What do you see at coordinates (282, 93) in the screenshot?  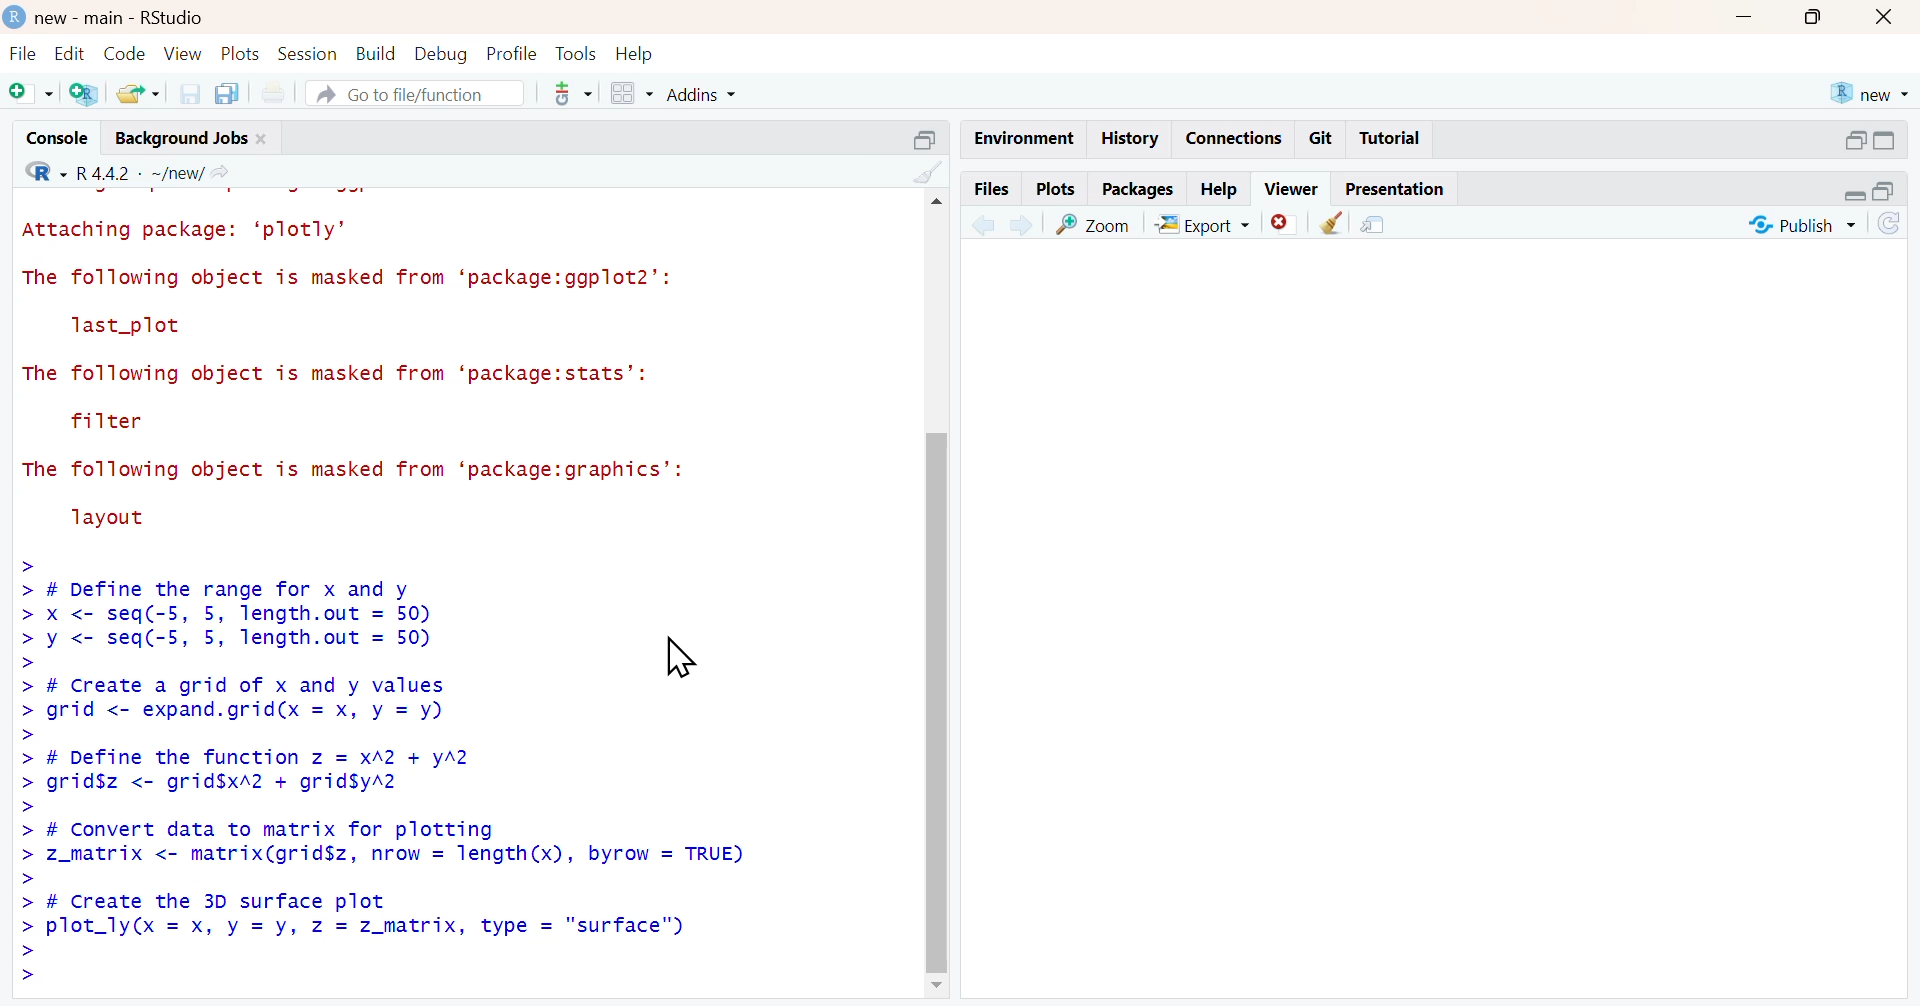 I see `print the current file` at bounding box center [282, 93].